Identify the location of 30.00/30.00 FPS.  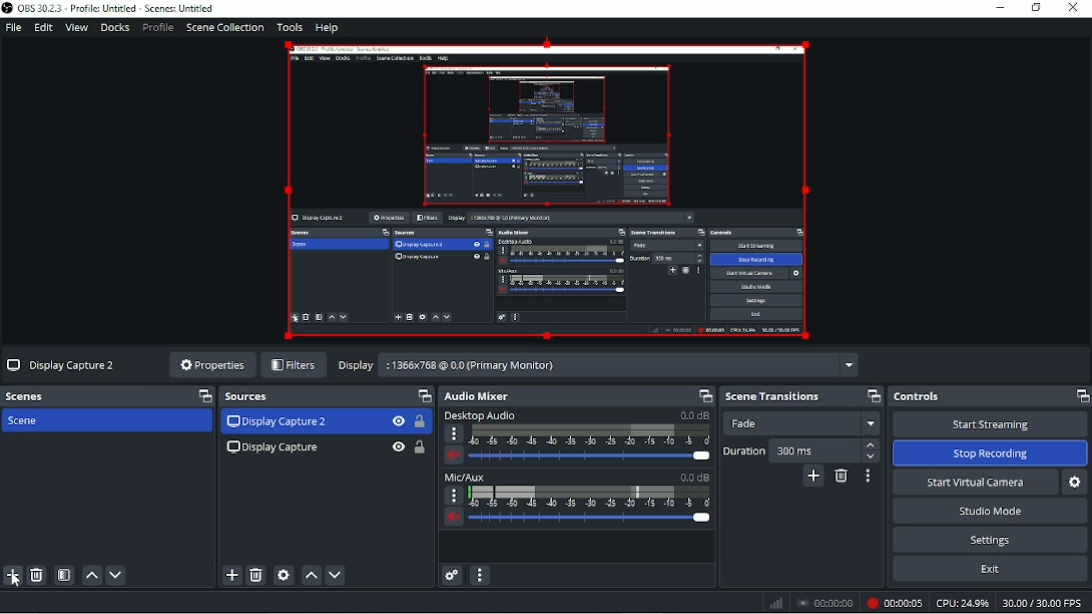
(1044, 604).